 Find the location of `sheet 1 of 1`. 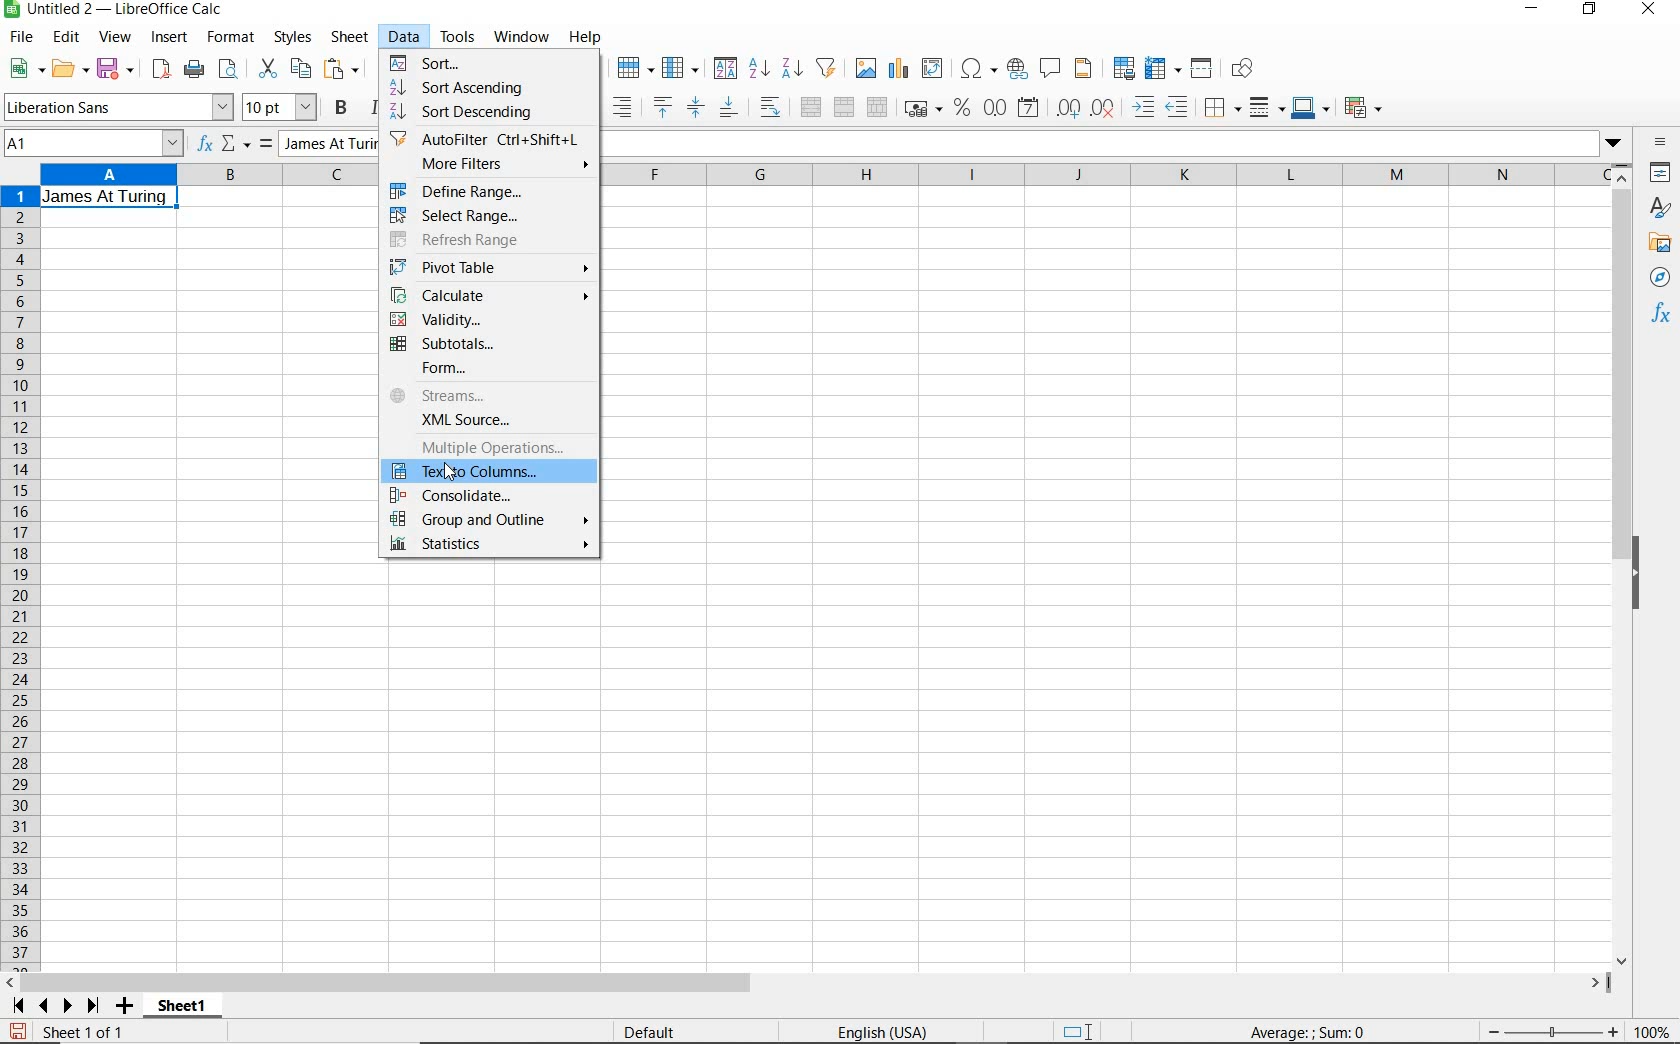

sheet 1 of 1 is located at coordinates (82, 1031).